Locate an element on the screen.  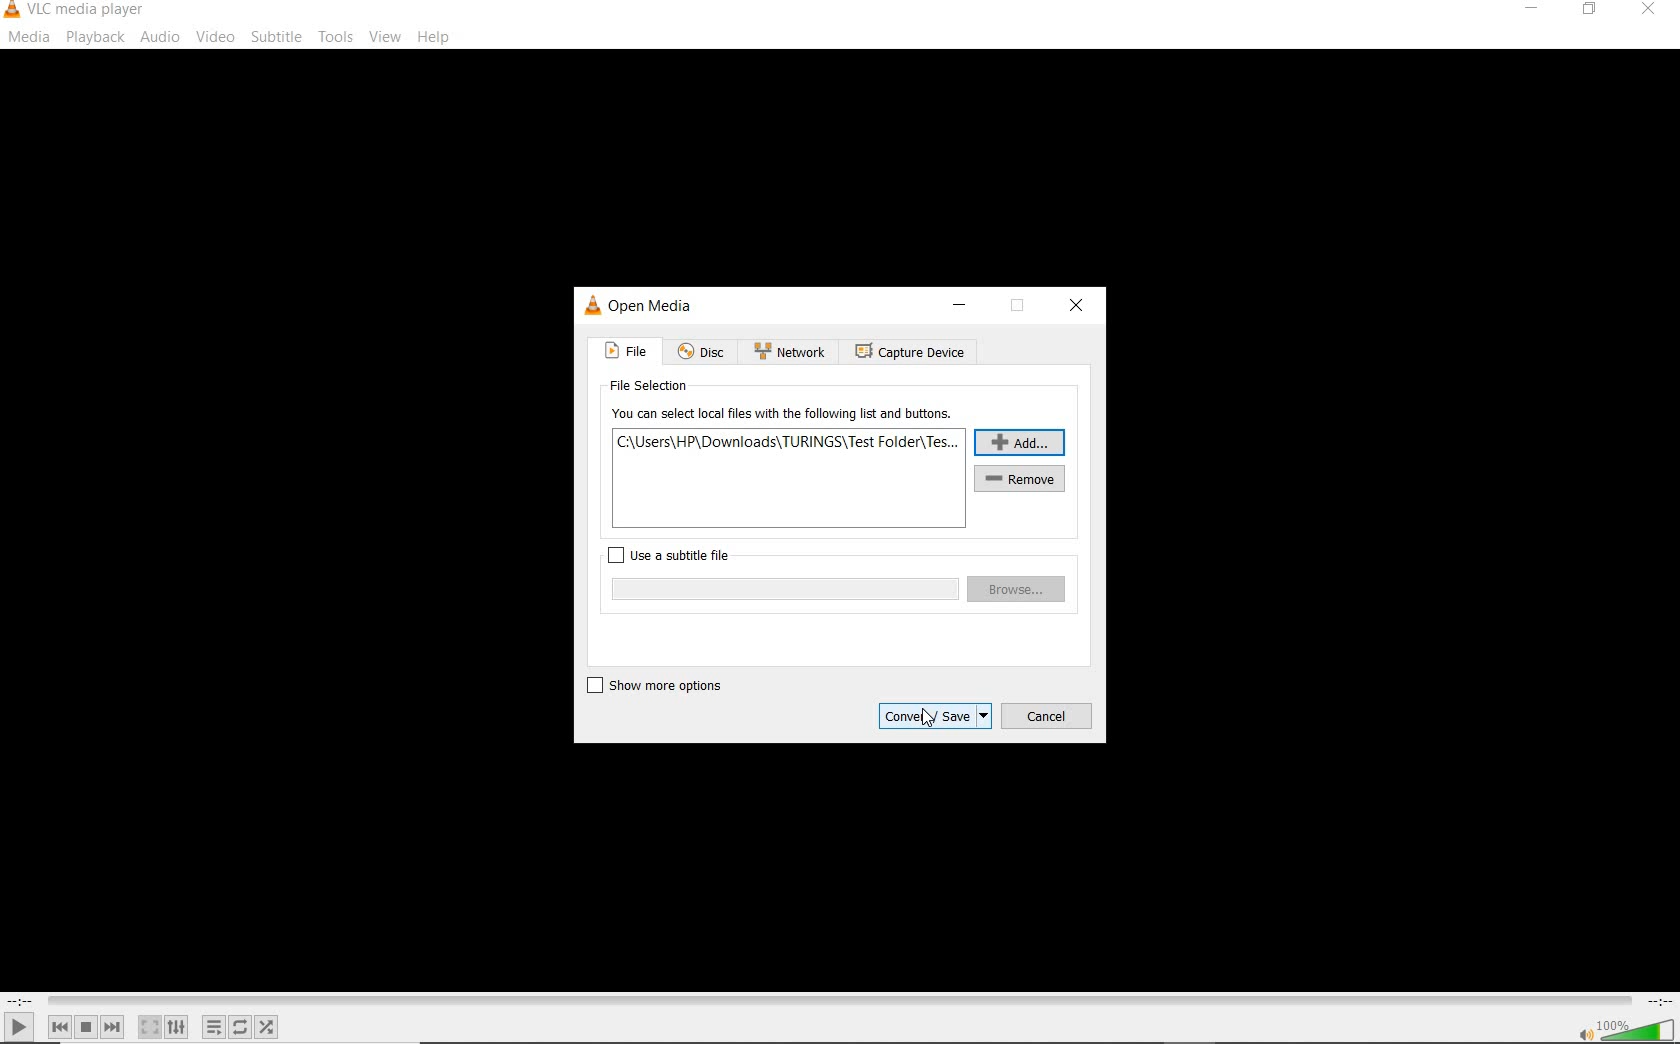
video is located at coordinates (215, 37).